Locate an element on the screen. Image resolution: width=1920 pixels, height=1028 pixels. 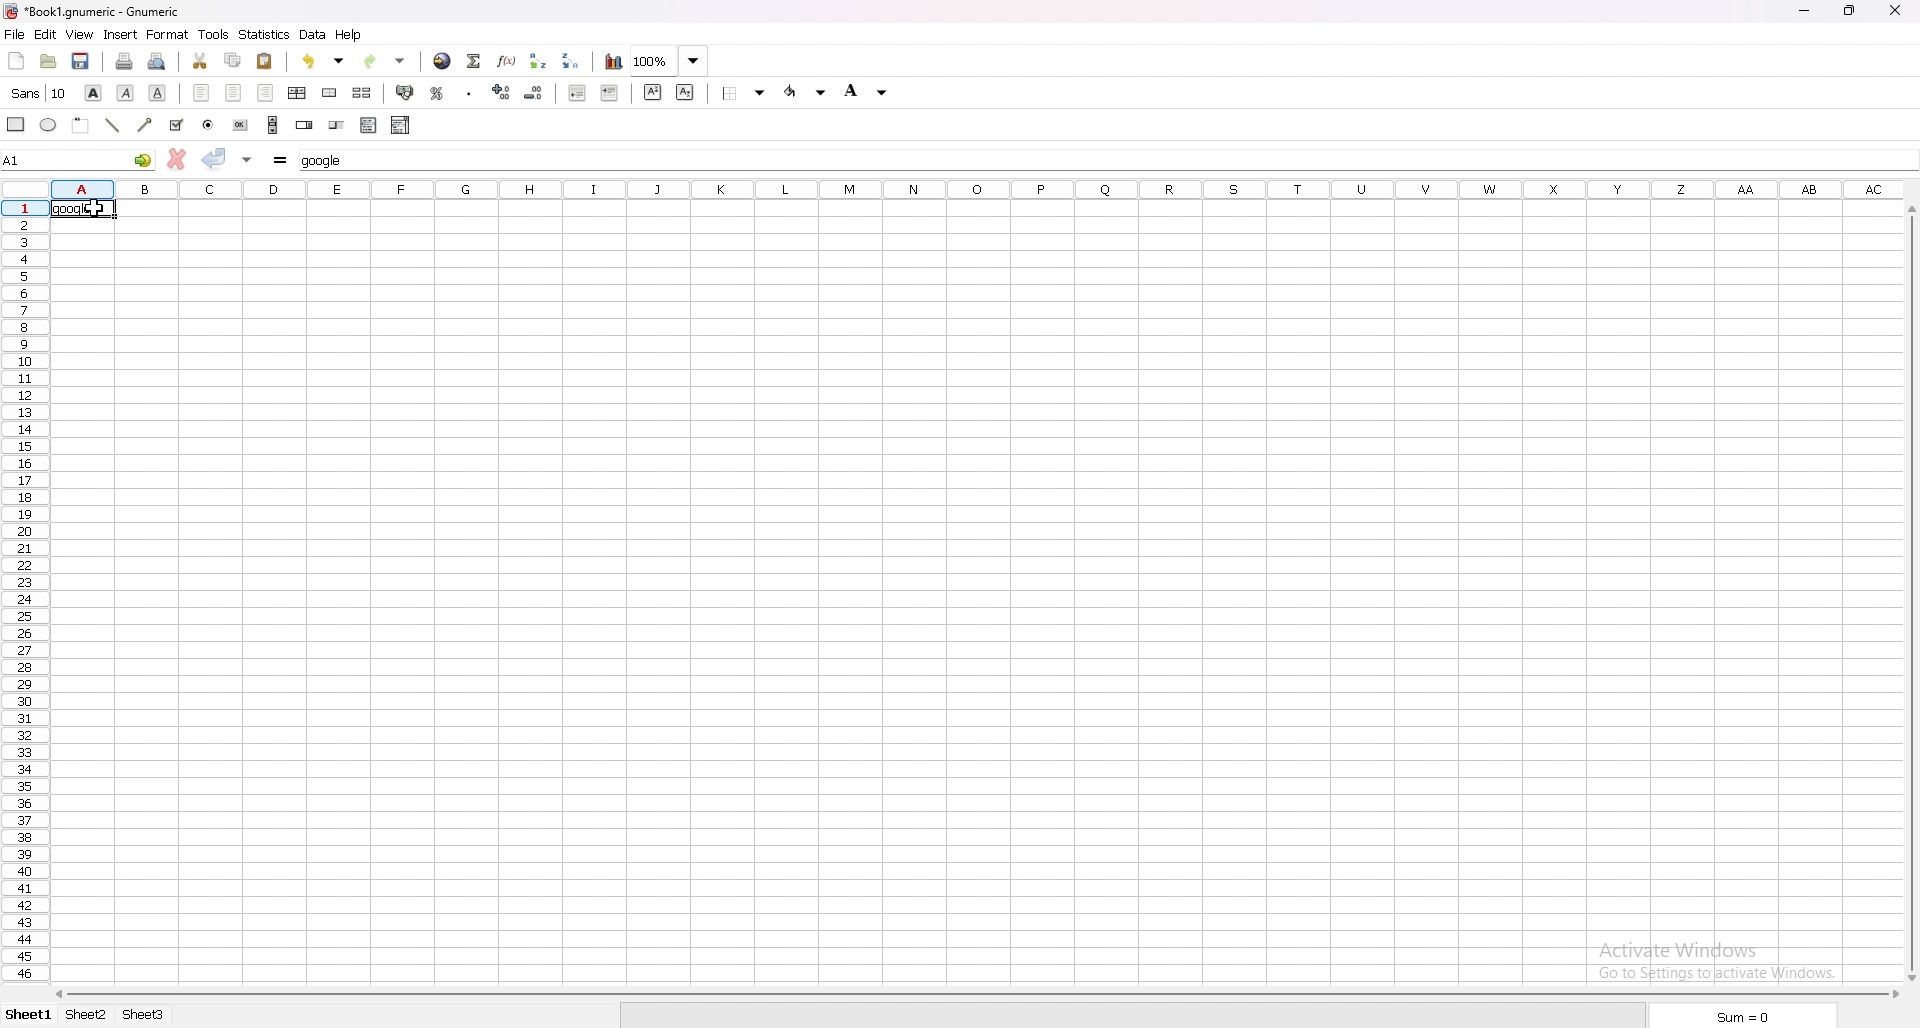
file name is located at coordinates (137, 13).